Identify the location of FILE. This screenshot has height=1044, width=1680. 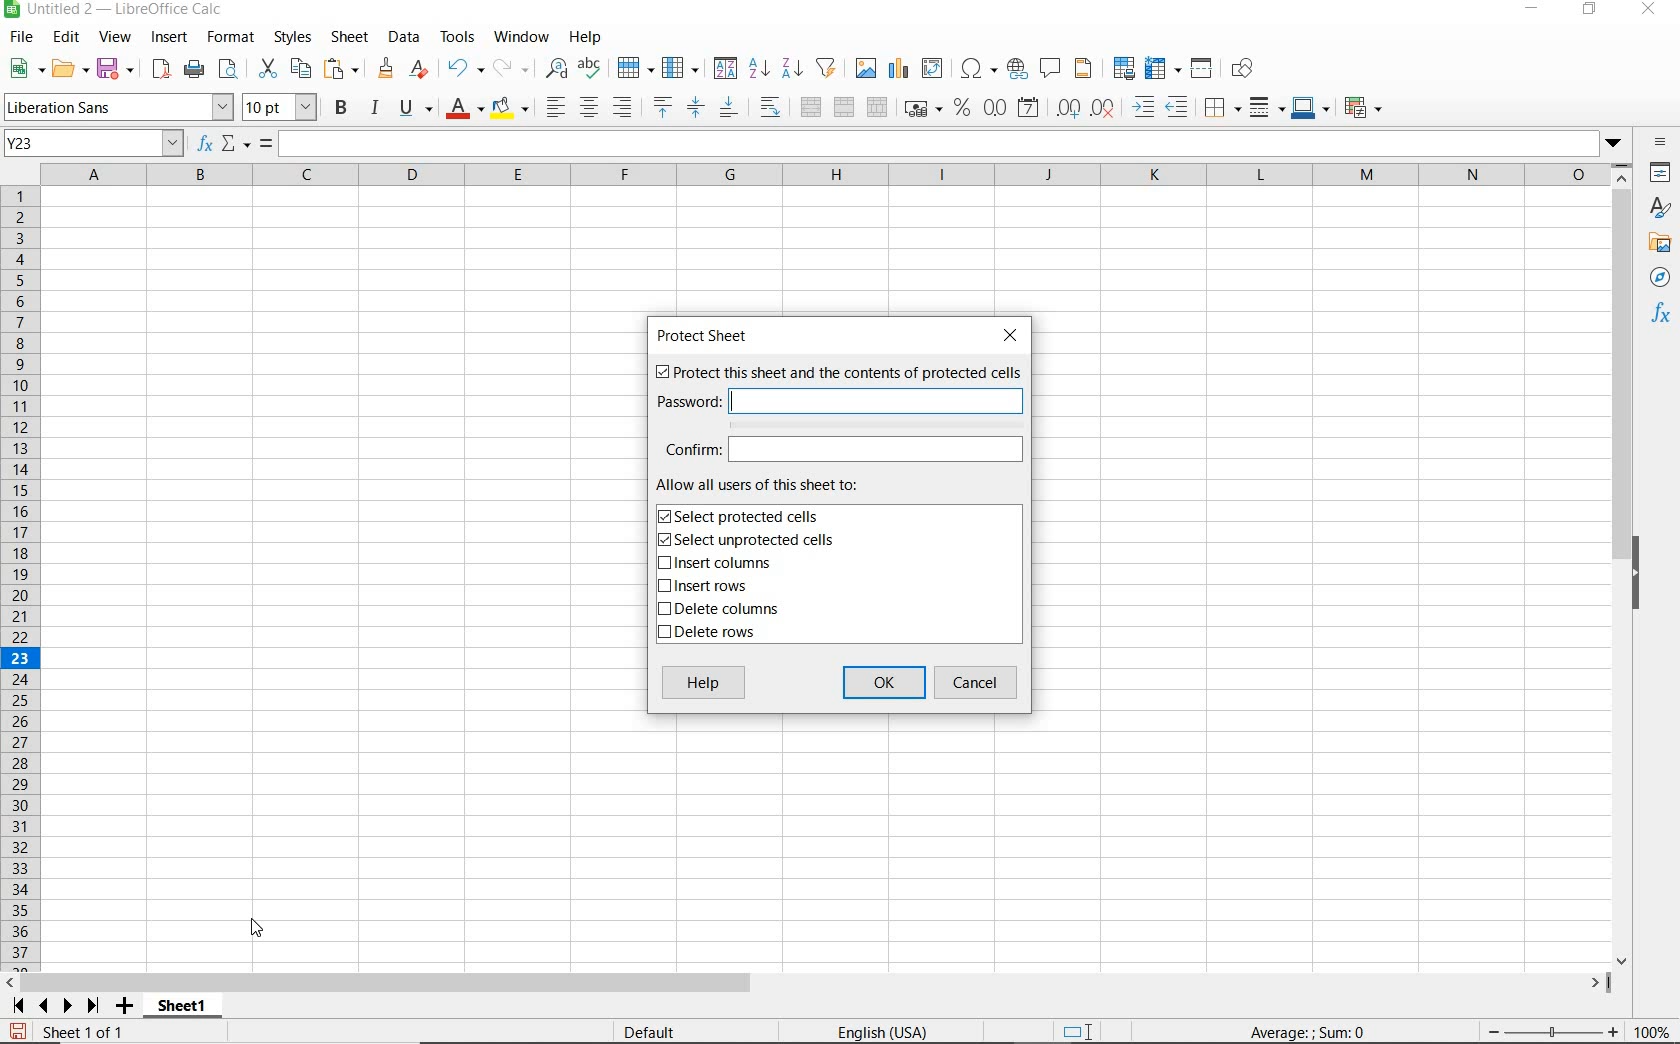
(19, 37).